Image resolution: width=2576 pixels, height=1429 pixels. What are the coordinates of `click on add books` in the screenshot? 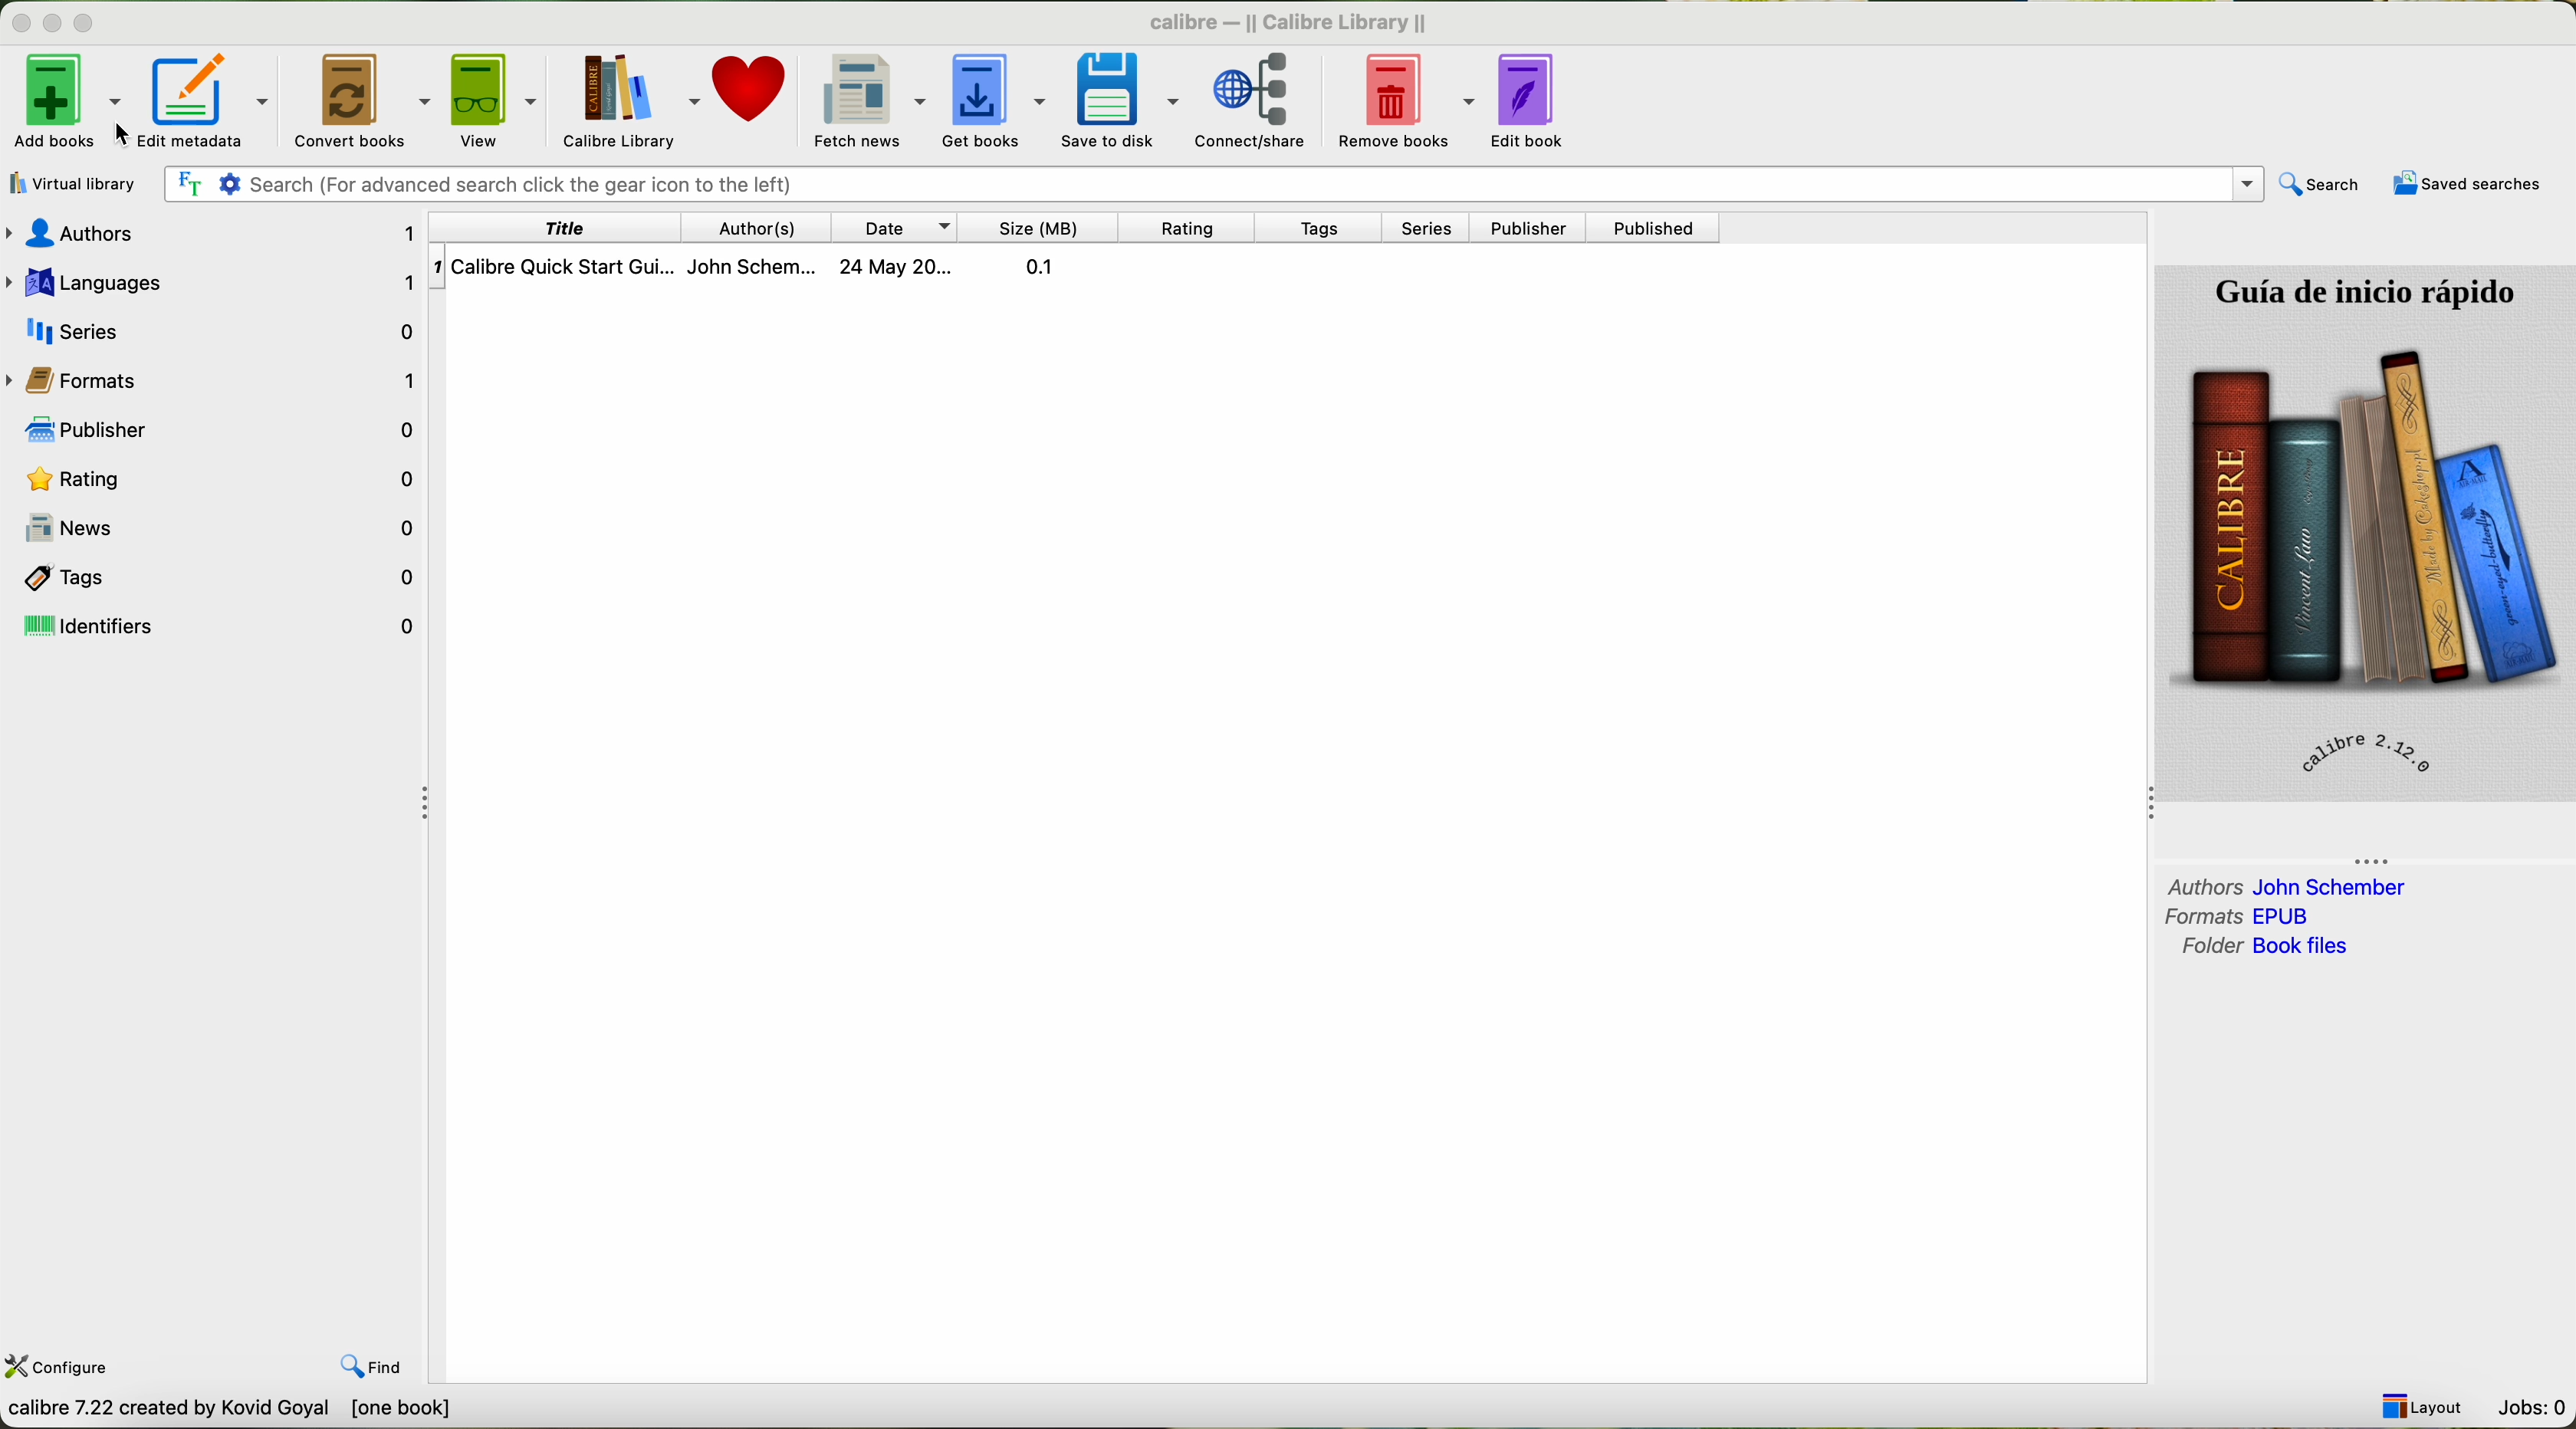 It's located at (66, 99).